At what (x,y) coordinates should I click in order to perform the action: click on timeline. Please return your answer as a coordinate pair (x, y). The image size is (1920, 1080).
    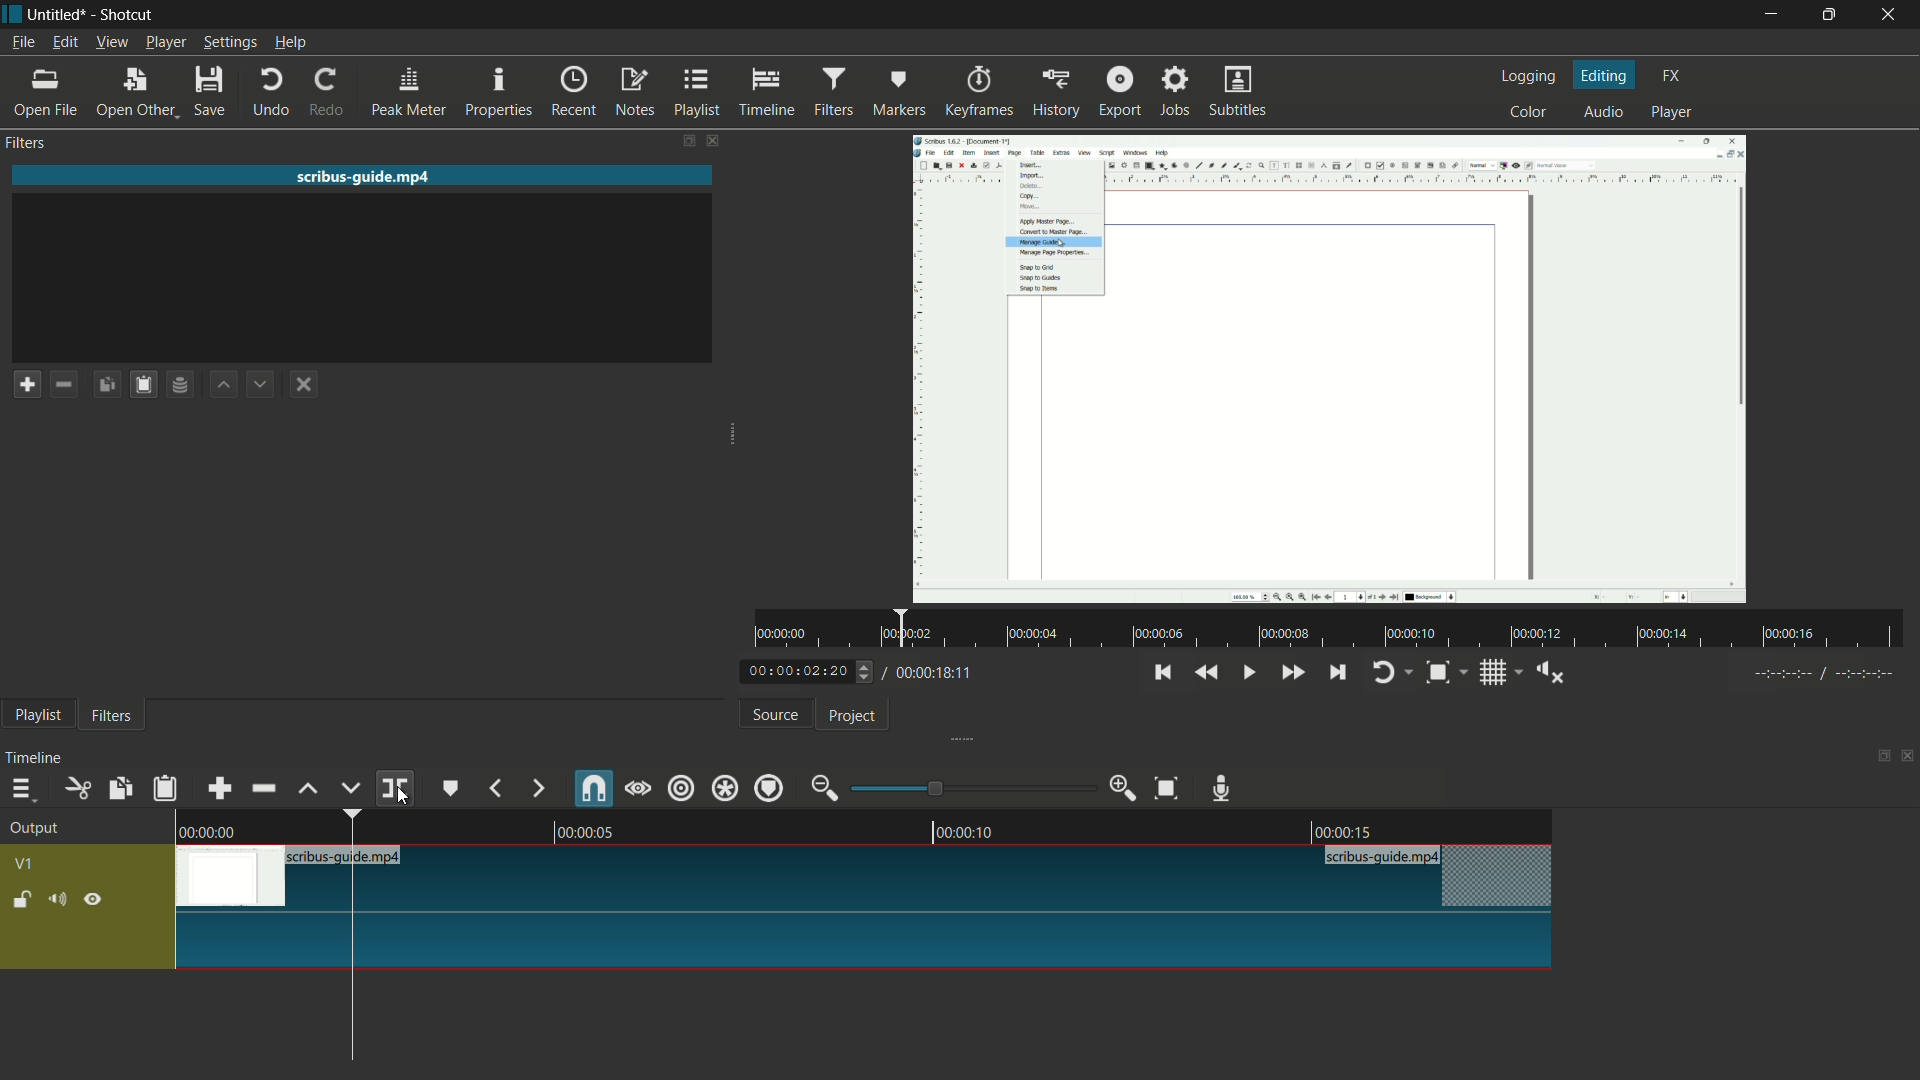
    Looking at the image, I should click on (769, 92).